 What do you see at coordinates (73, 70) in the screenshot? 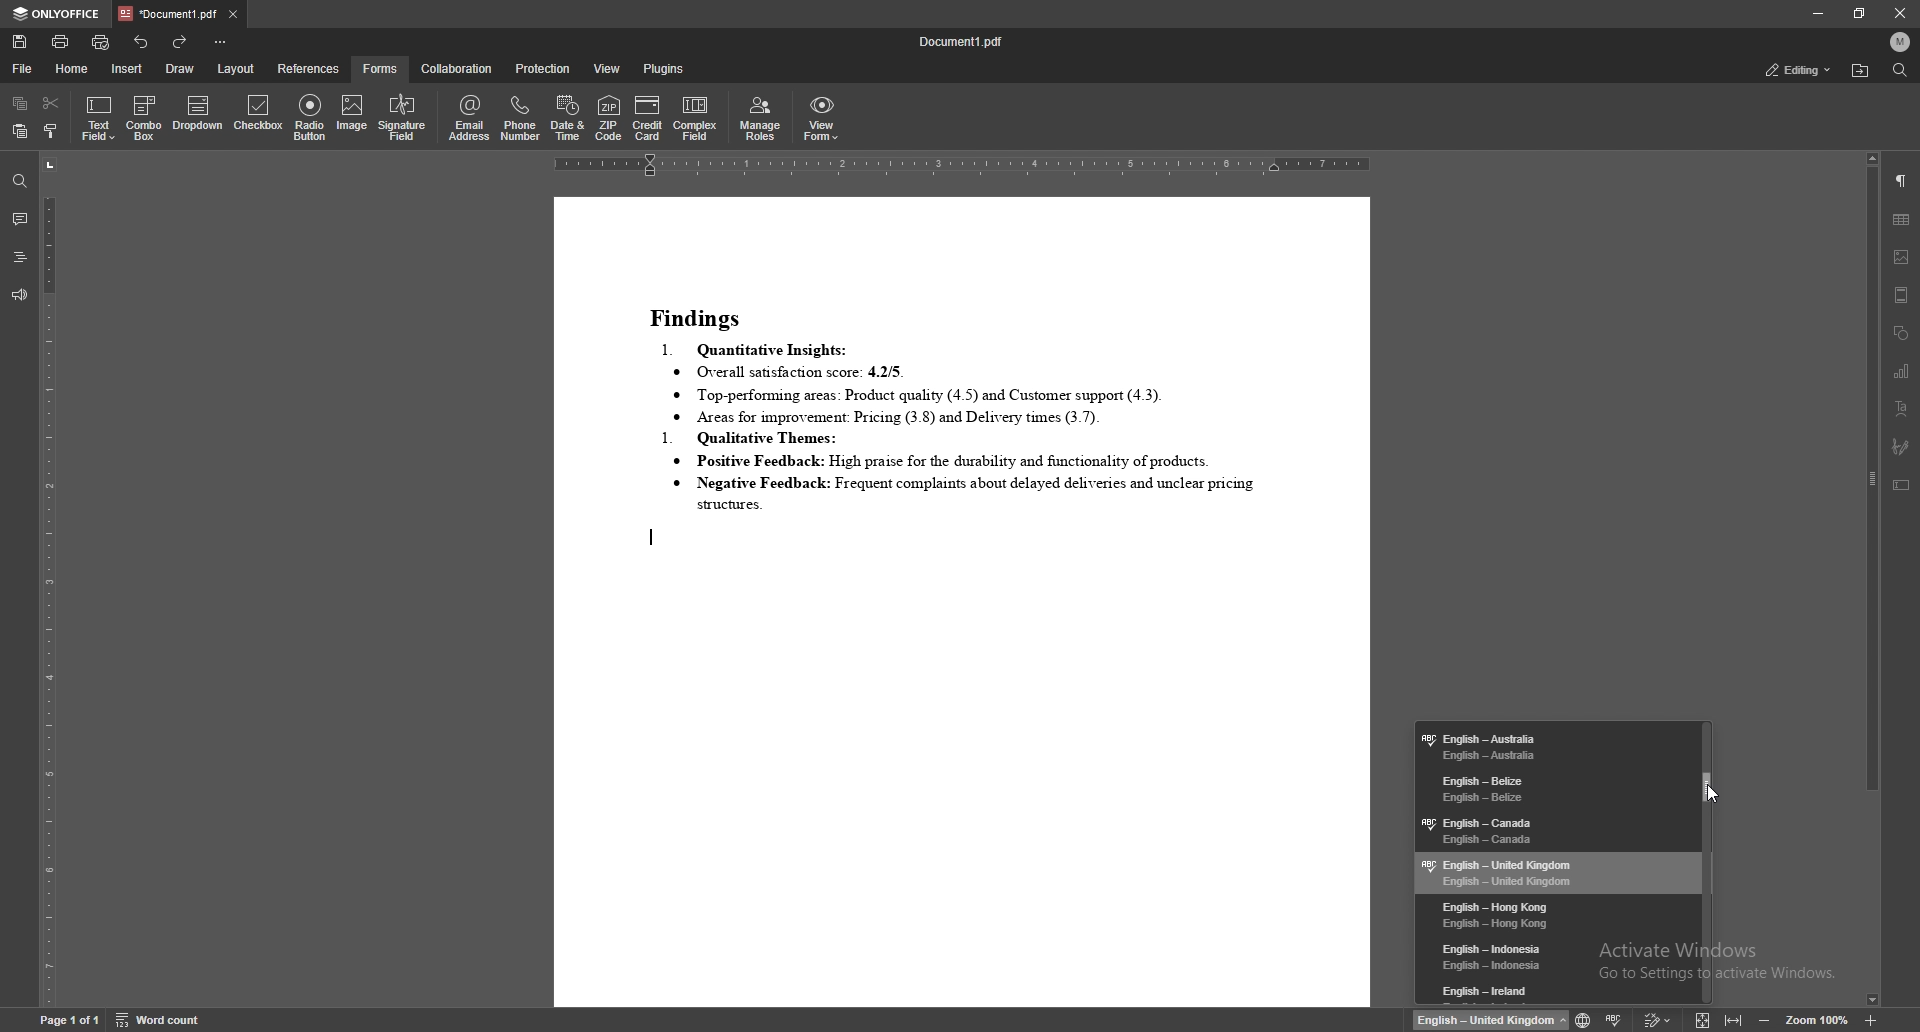
I see `home` at bounding box center [73, 70].